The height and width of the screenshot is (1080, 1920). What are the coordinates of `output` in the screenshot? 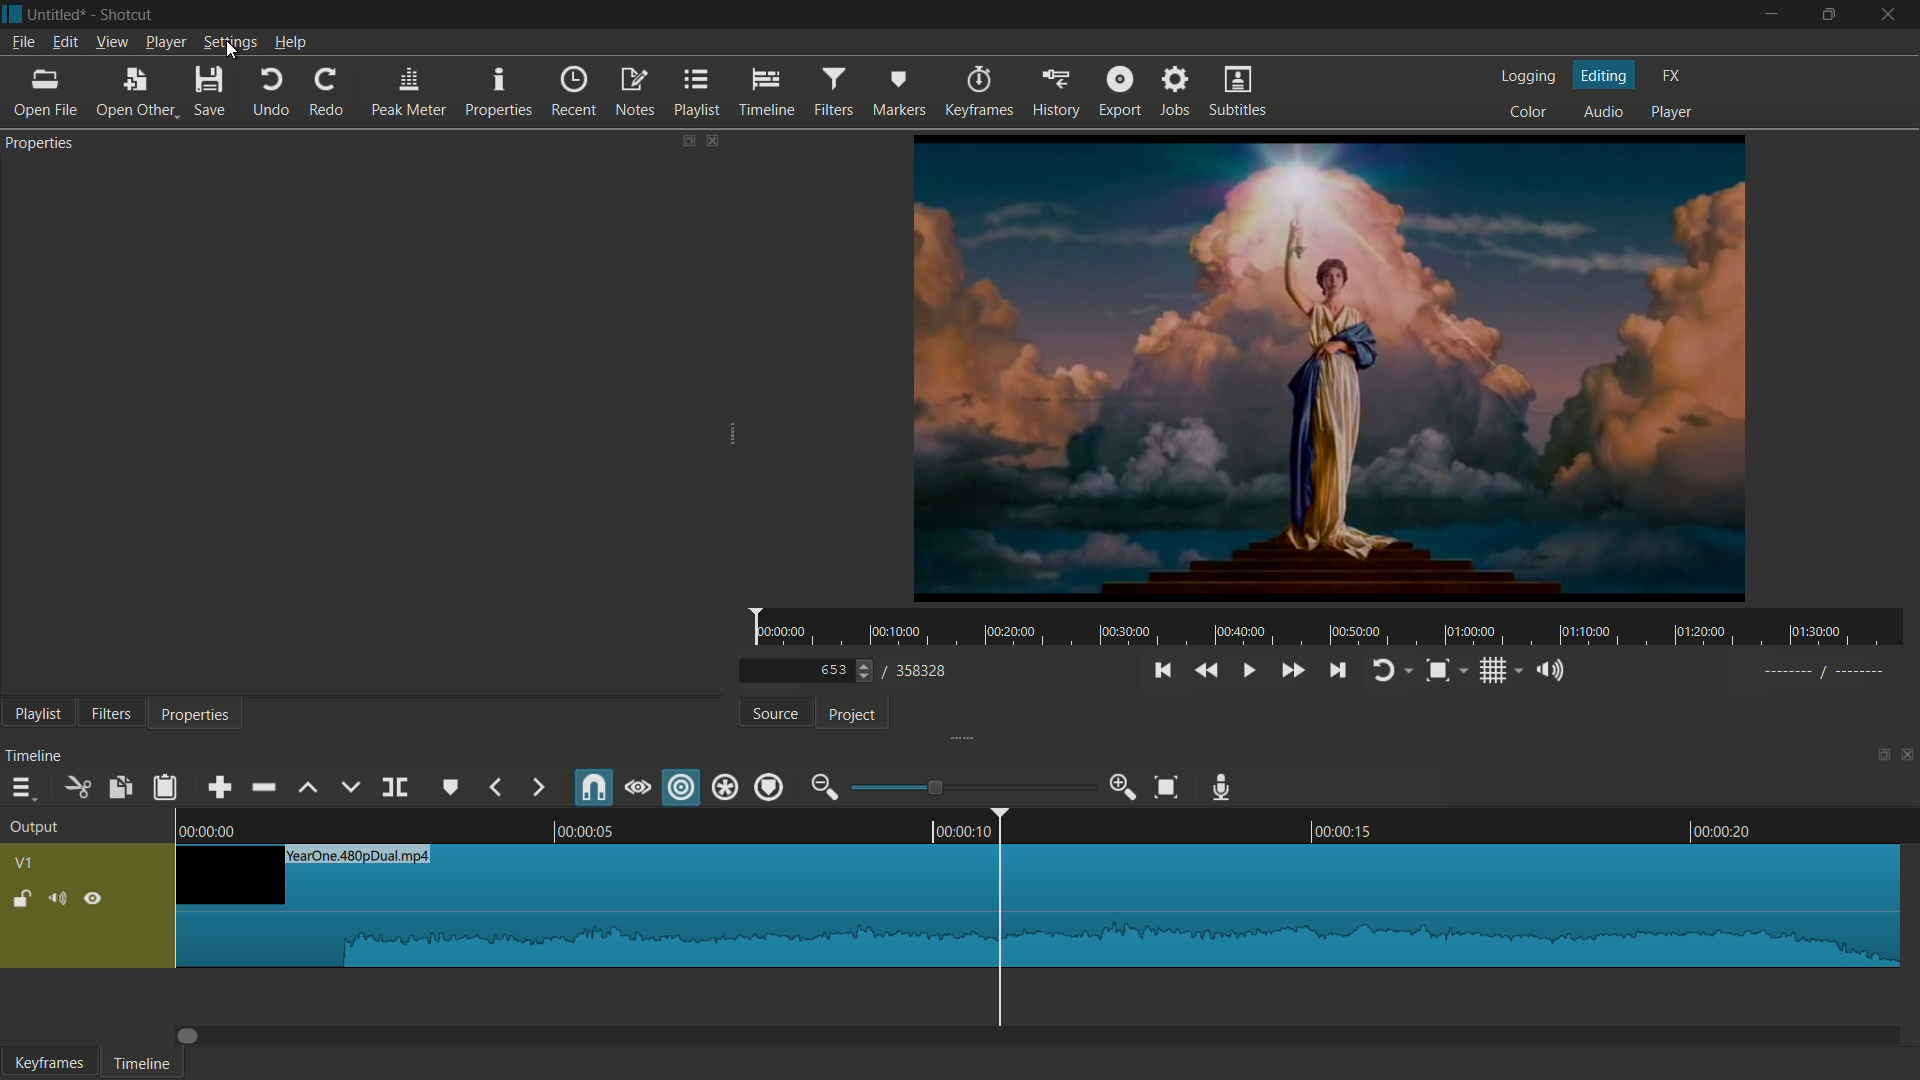 It's located at (36, 828).